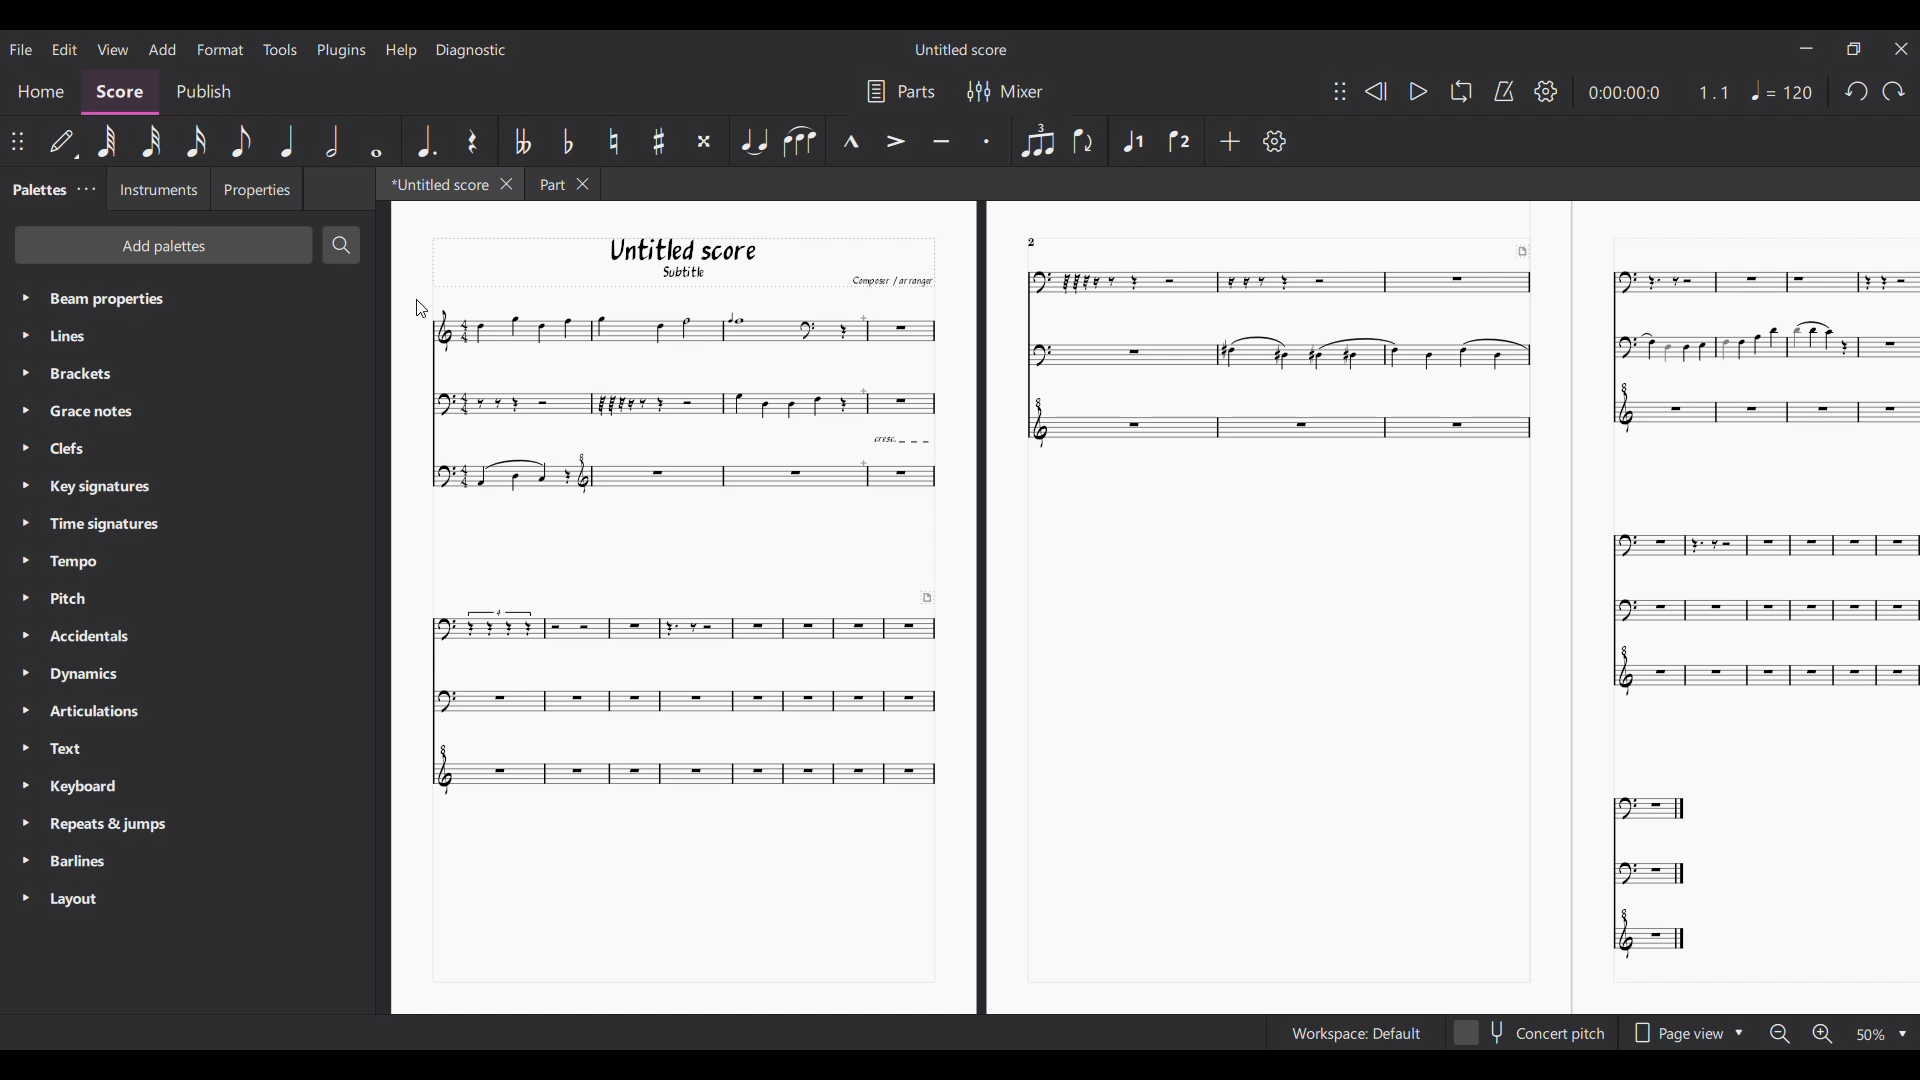  I want to click on Grace notes, so click(94, 410).